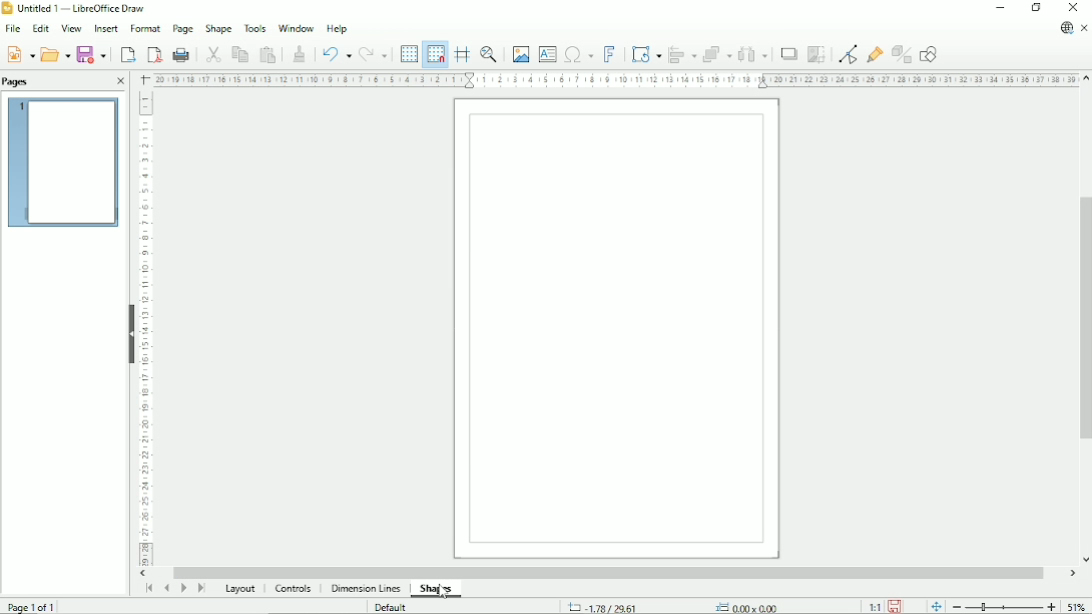 The image size is (1092, 614). I want to click on Scroll to last page, so click(201, 589).